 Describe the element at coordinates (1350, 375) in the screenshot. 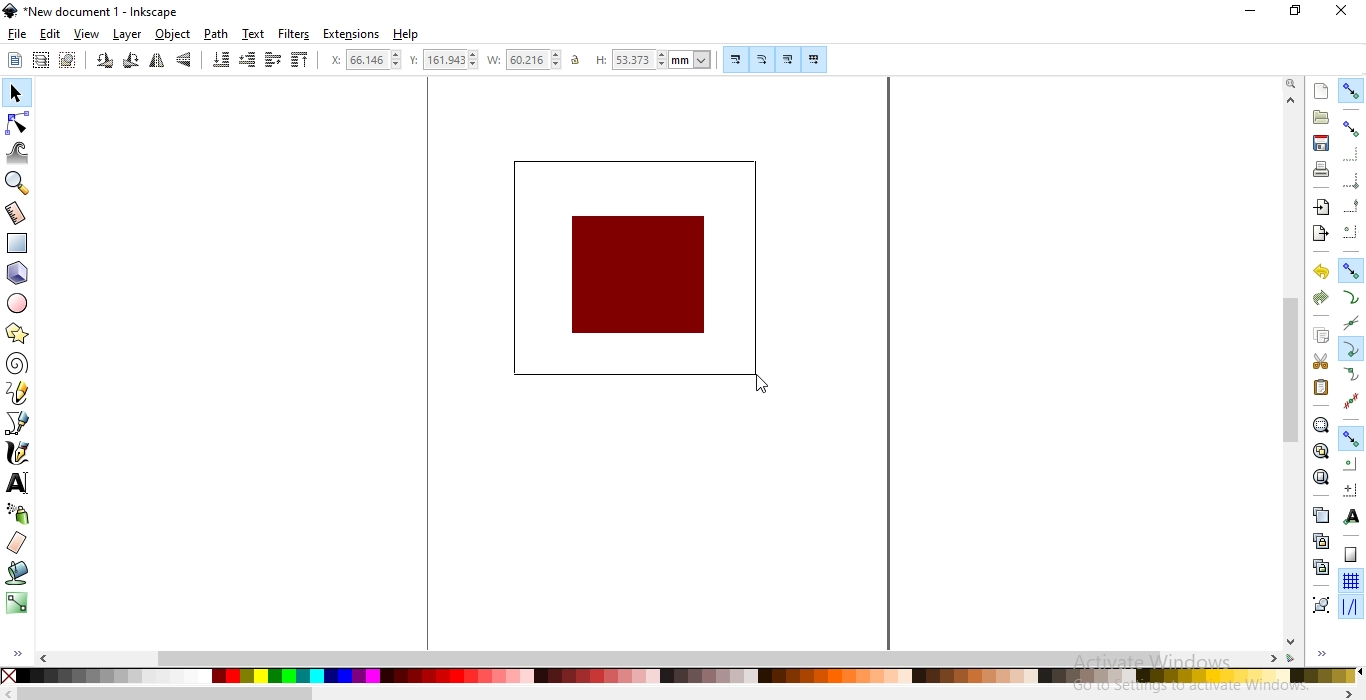

I see `snap smooth nodes` at that location.